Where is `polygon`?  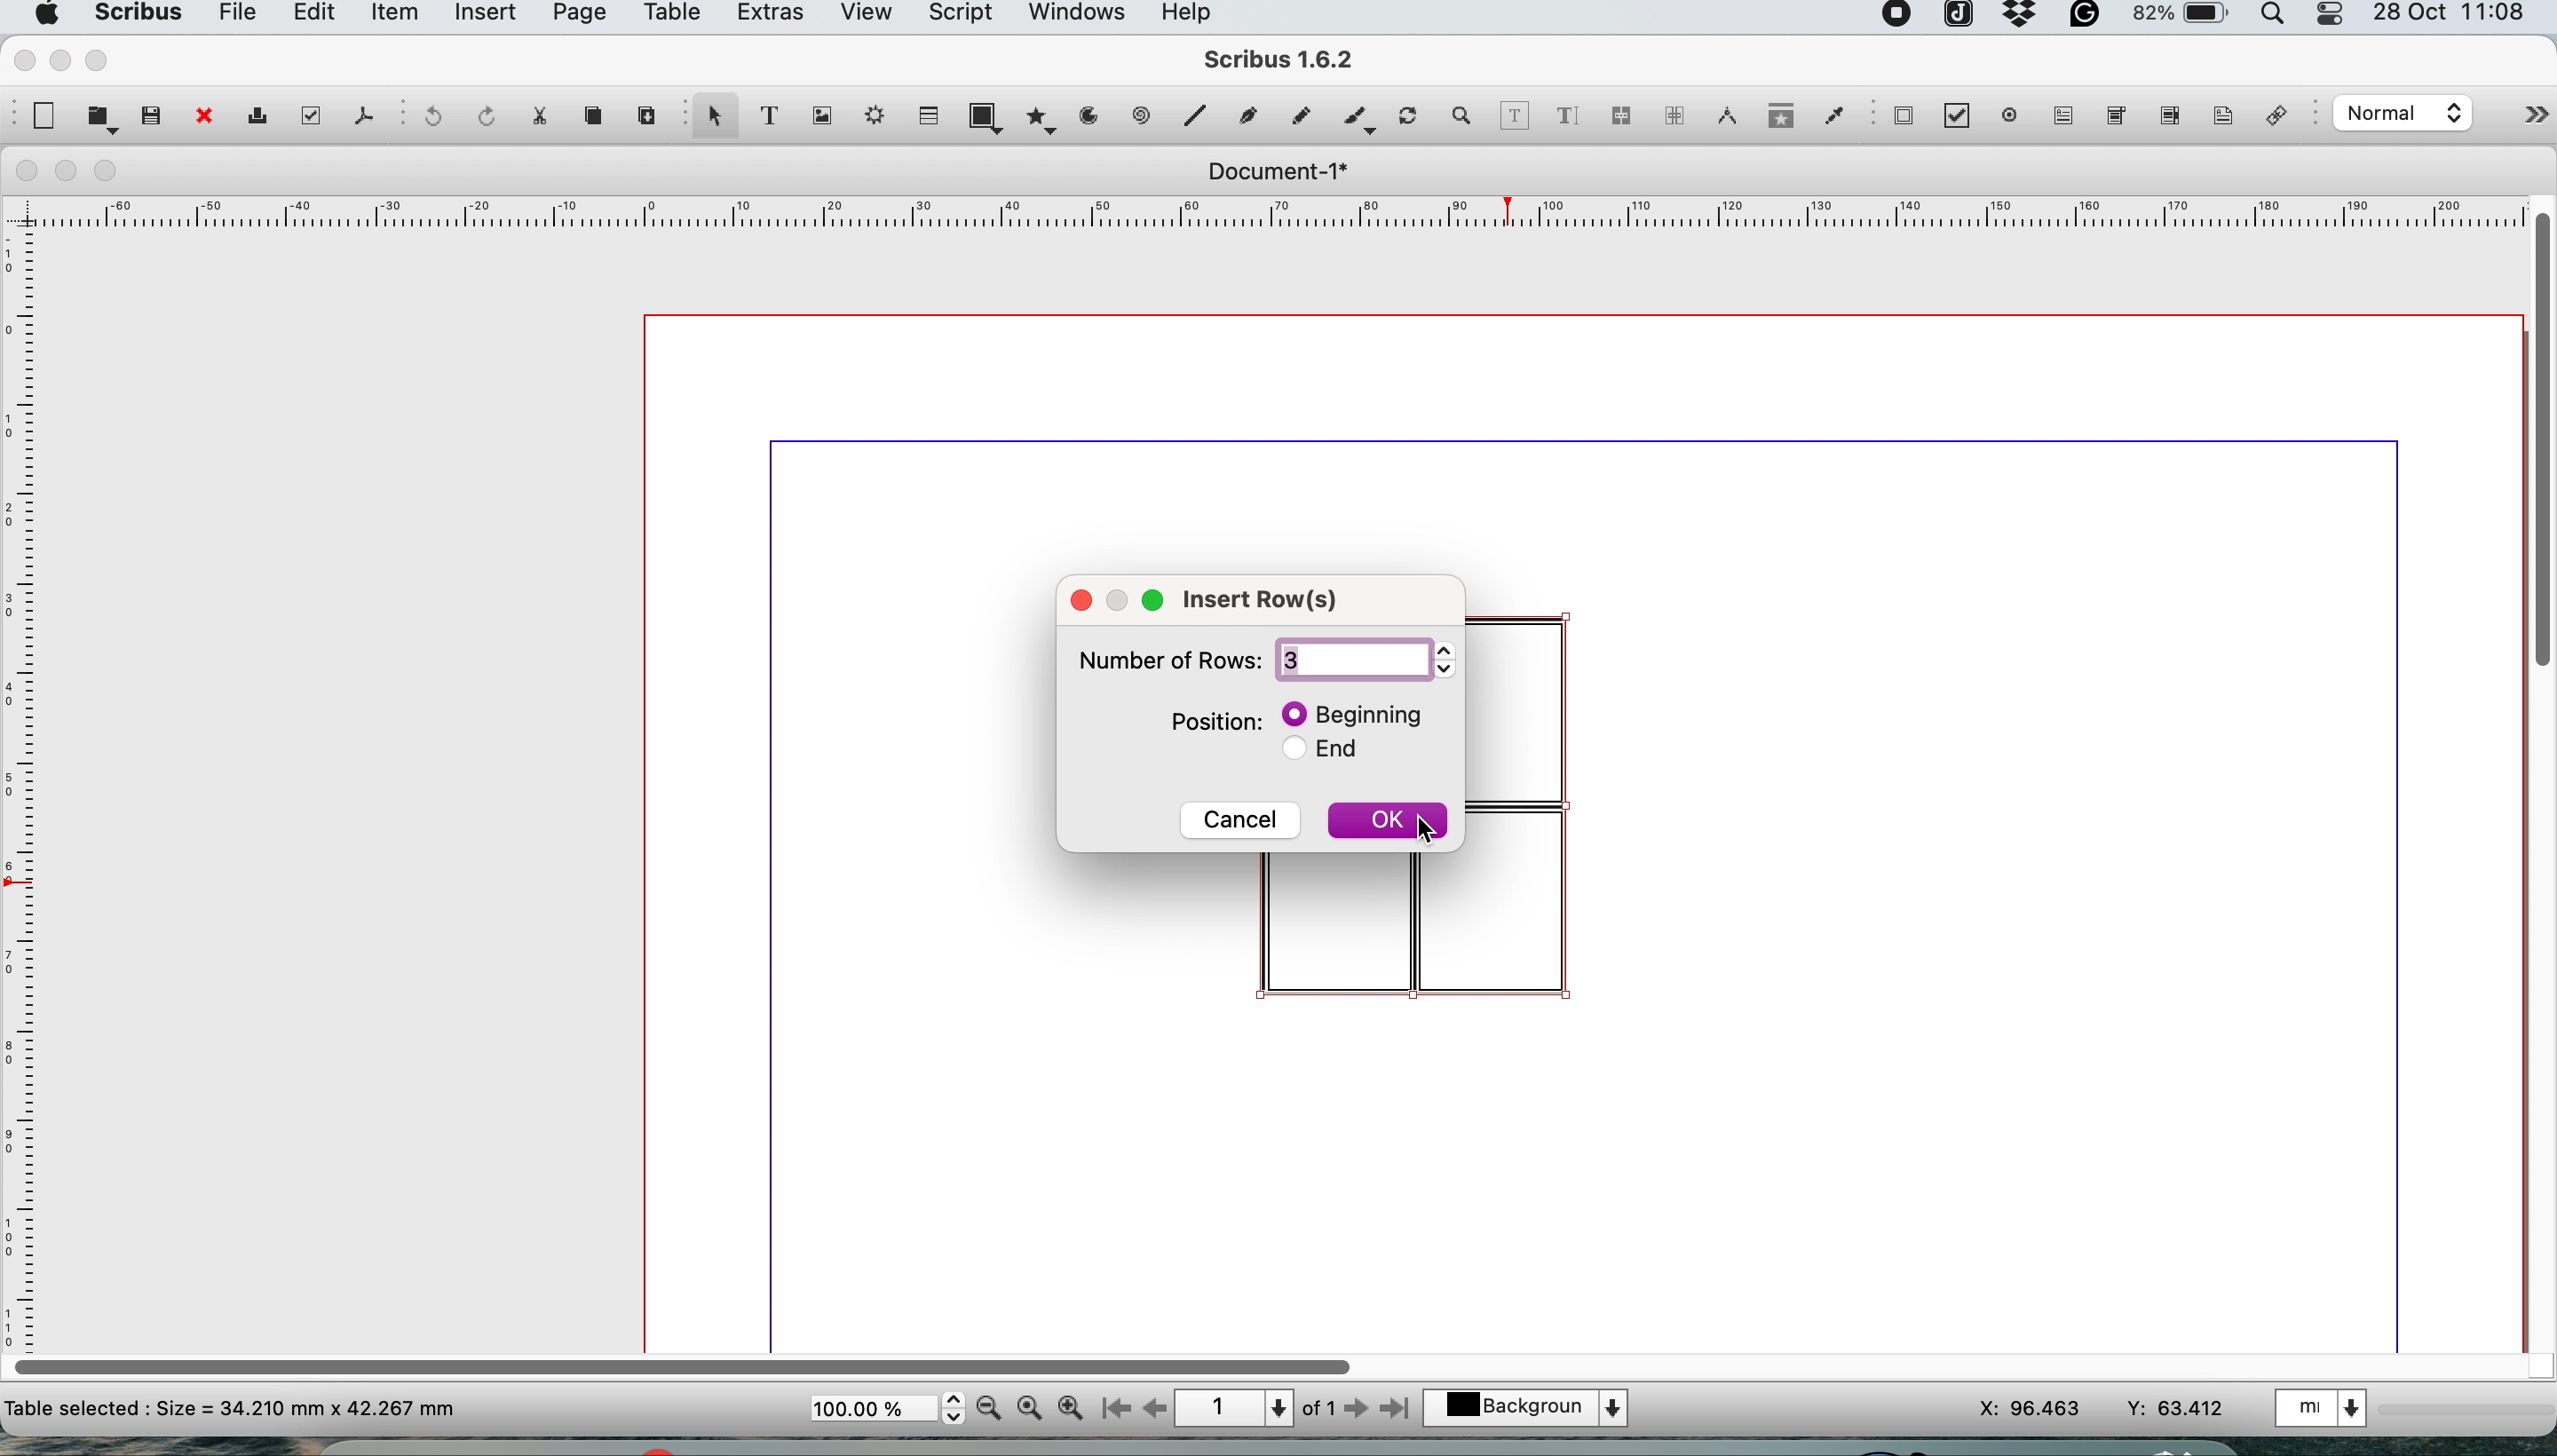 polygon is located at coordinates (1045, 116).